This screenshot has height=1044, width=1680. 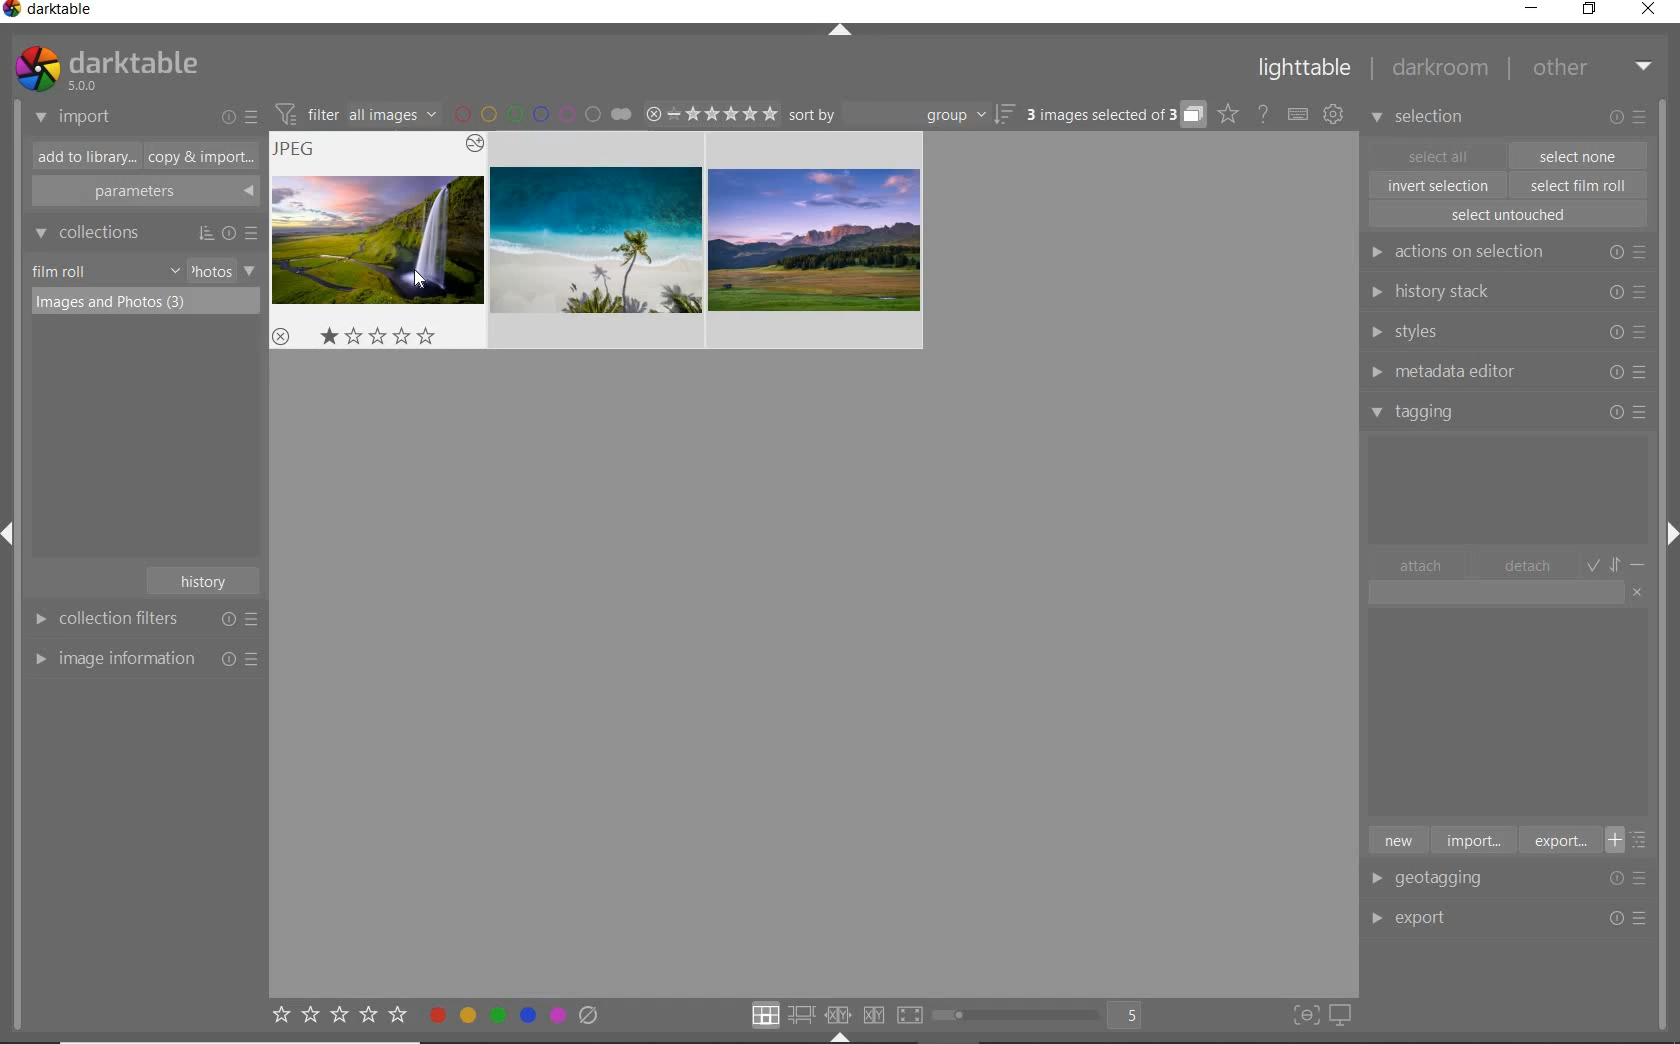 I want to click on collection filters, so click(x=143, y=618).